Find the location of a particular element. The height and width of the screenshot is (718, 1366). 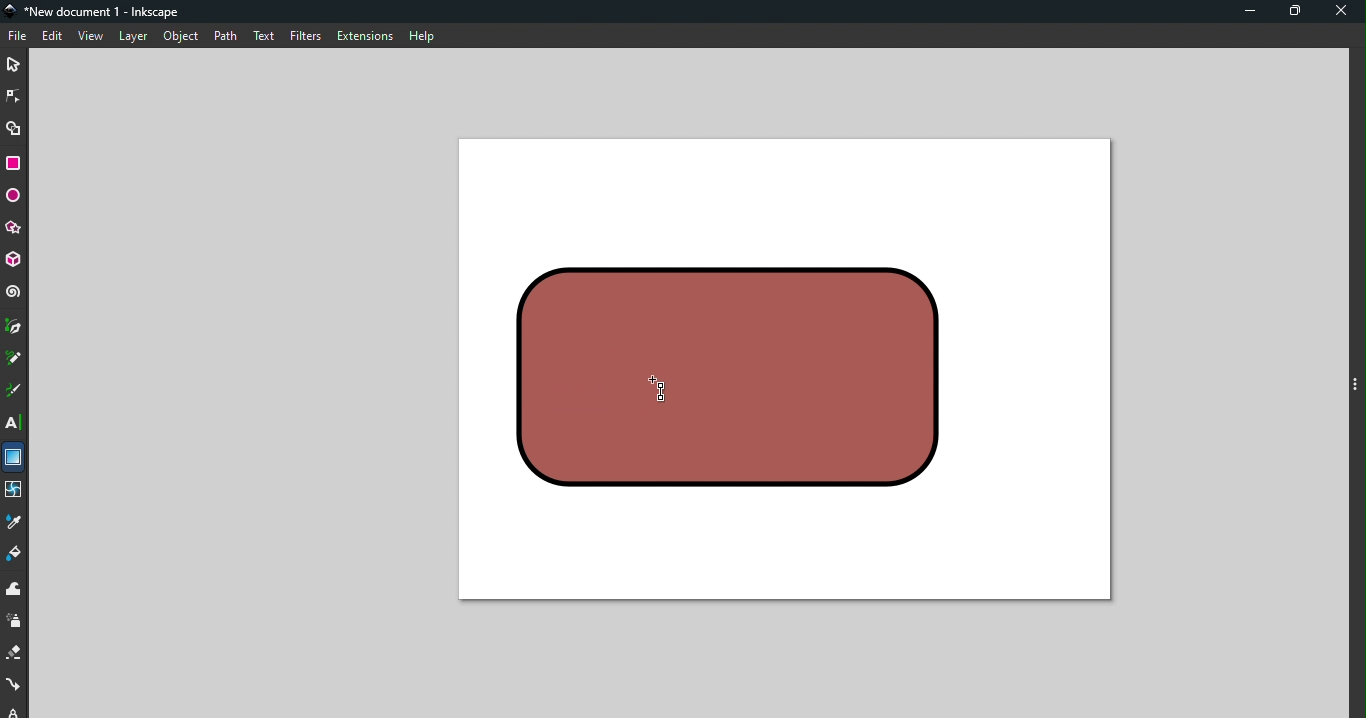

Text is located at coordinates (263, 34).